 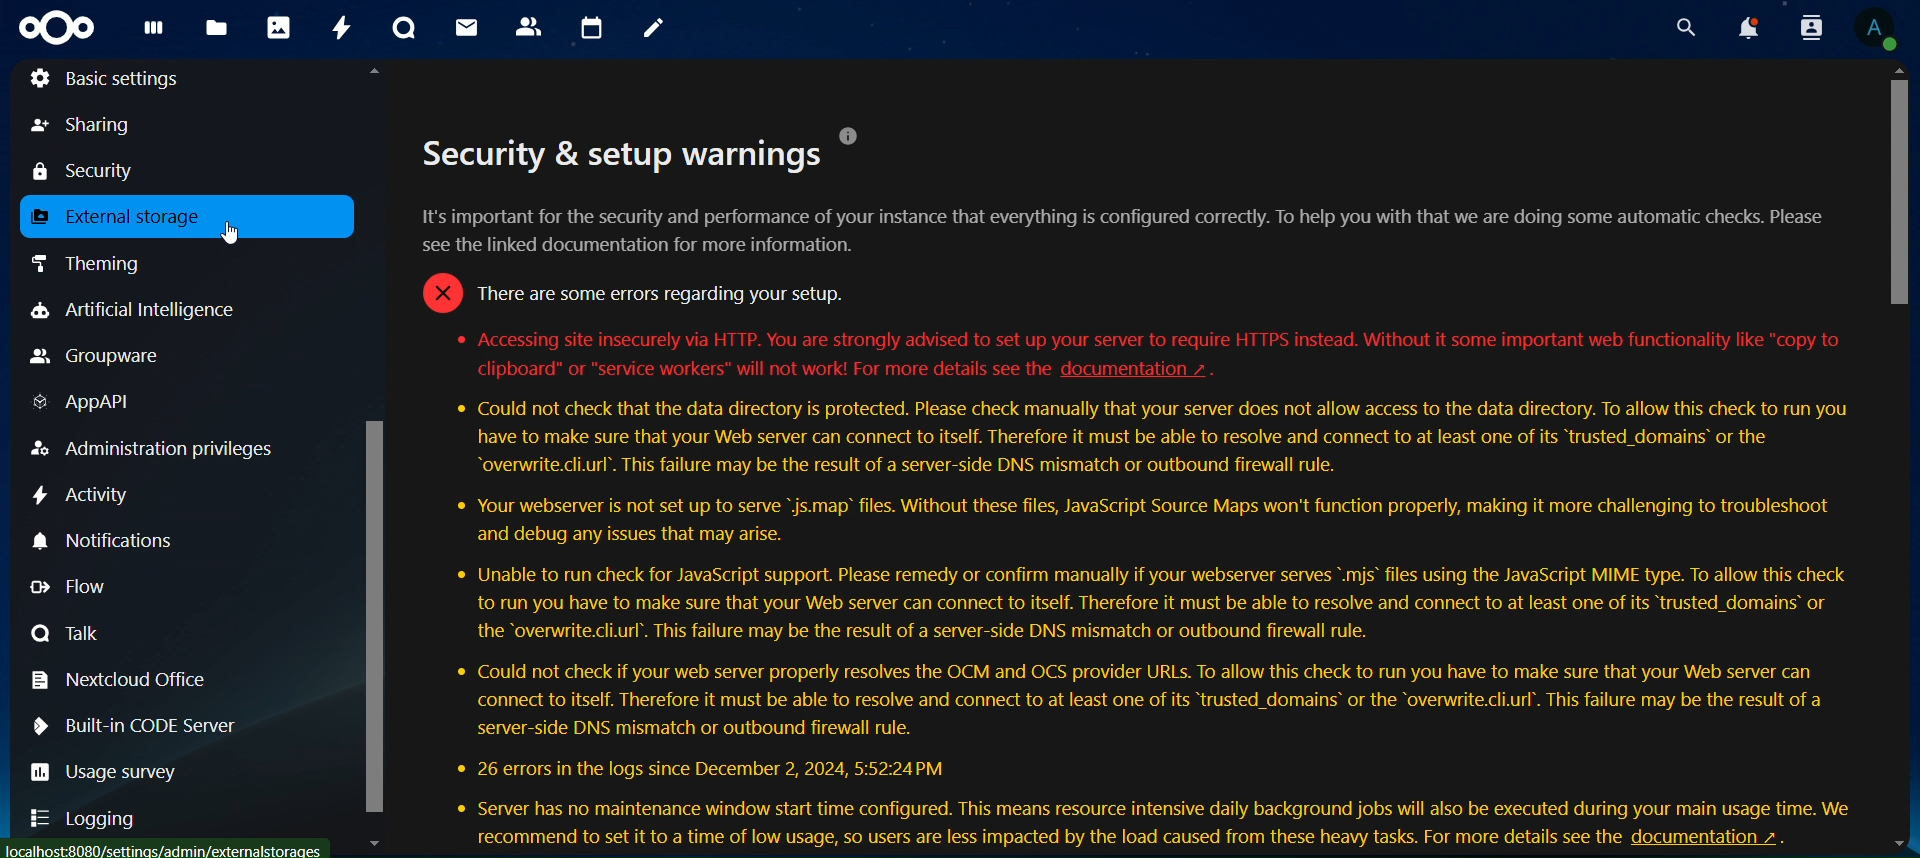 I want to click on theming, so click(x=92, y=262).